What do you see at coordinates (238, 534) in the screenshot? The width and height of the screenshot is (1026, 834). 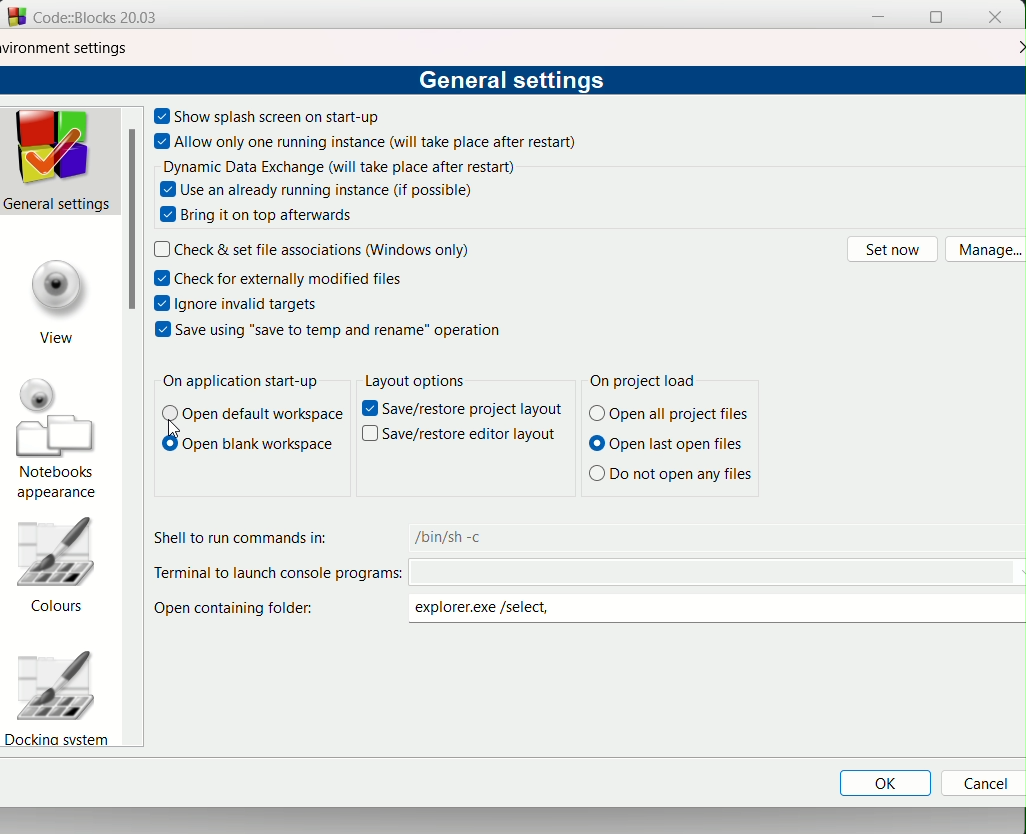 I see `text` at bounding box center [238, 534].